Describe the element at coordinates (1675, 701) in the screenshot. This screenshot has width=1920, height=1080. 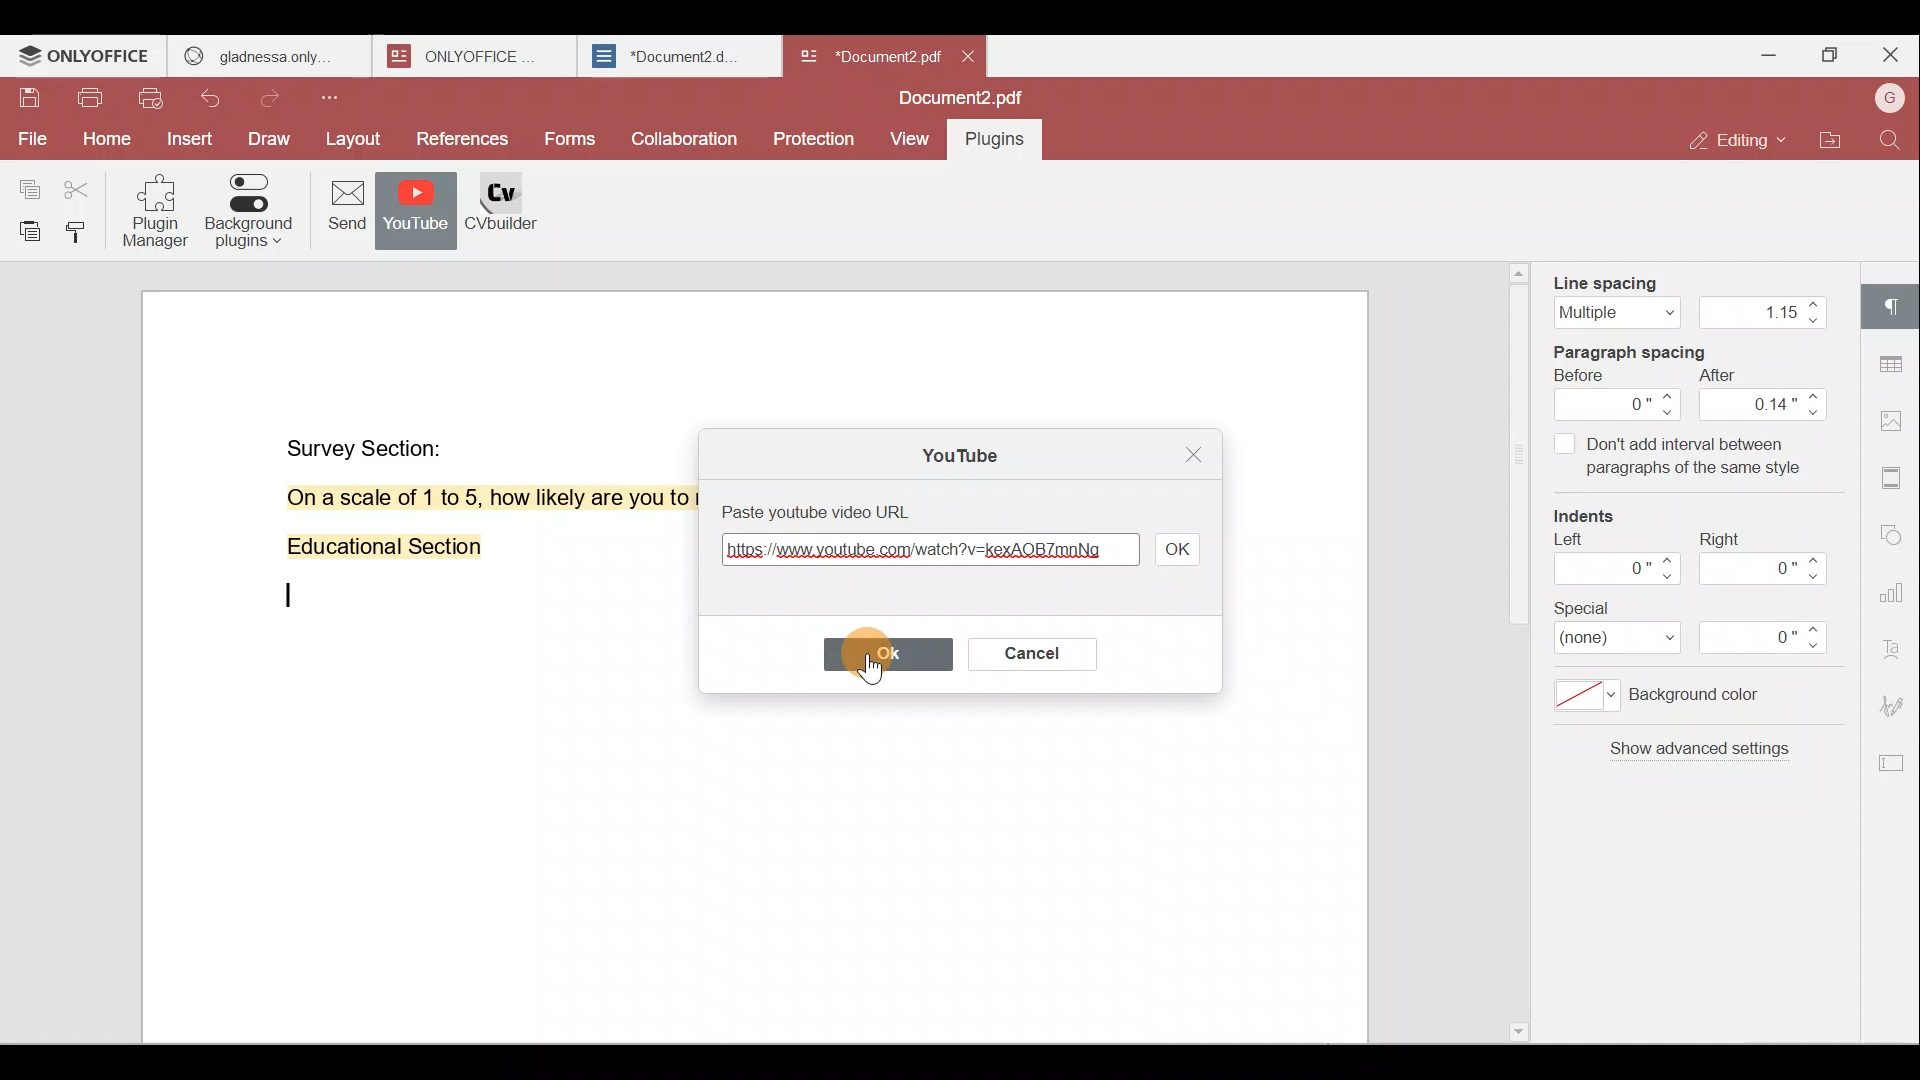
I see `Background color` at that location.